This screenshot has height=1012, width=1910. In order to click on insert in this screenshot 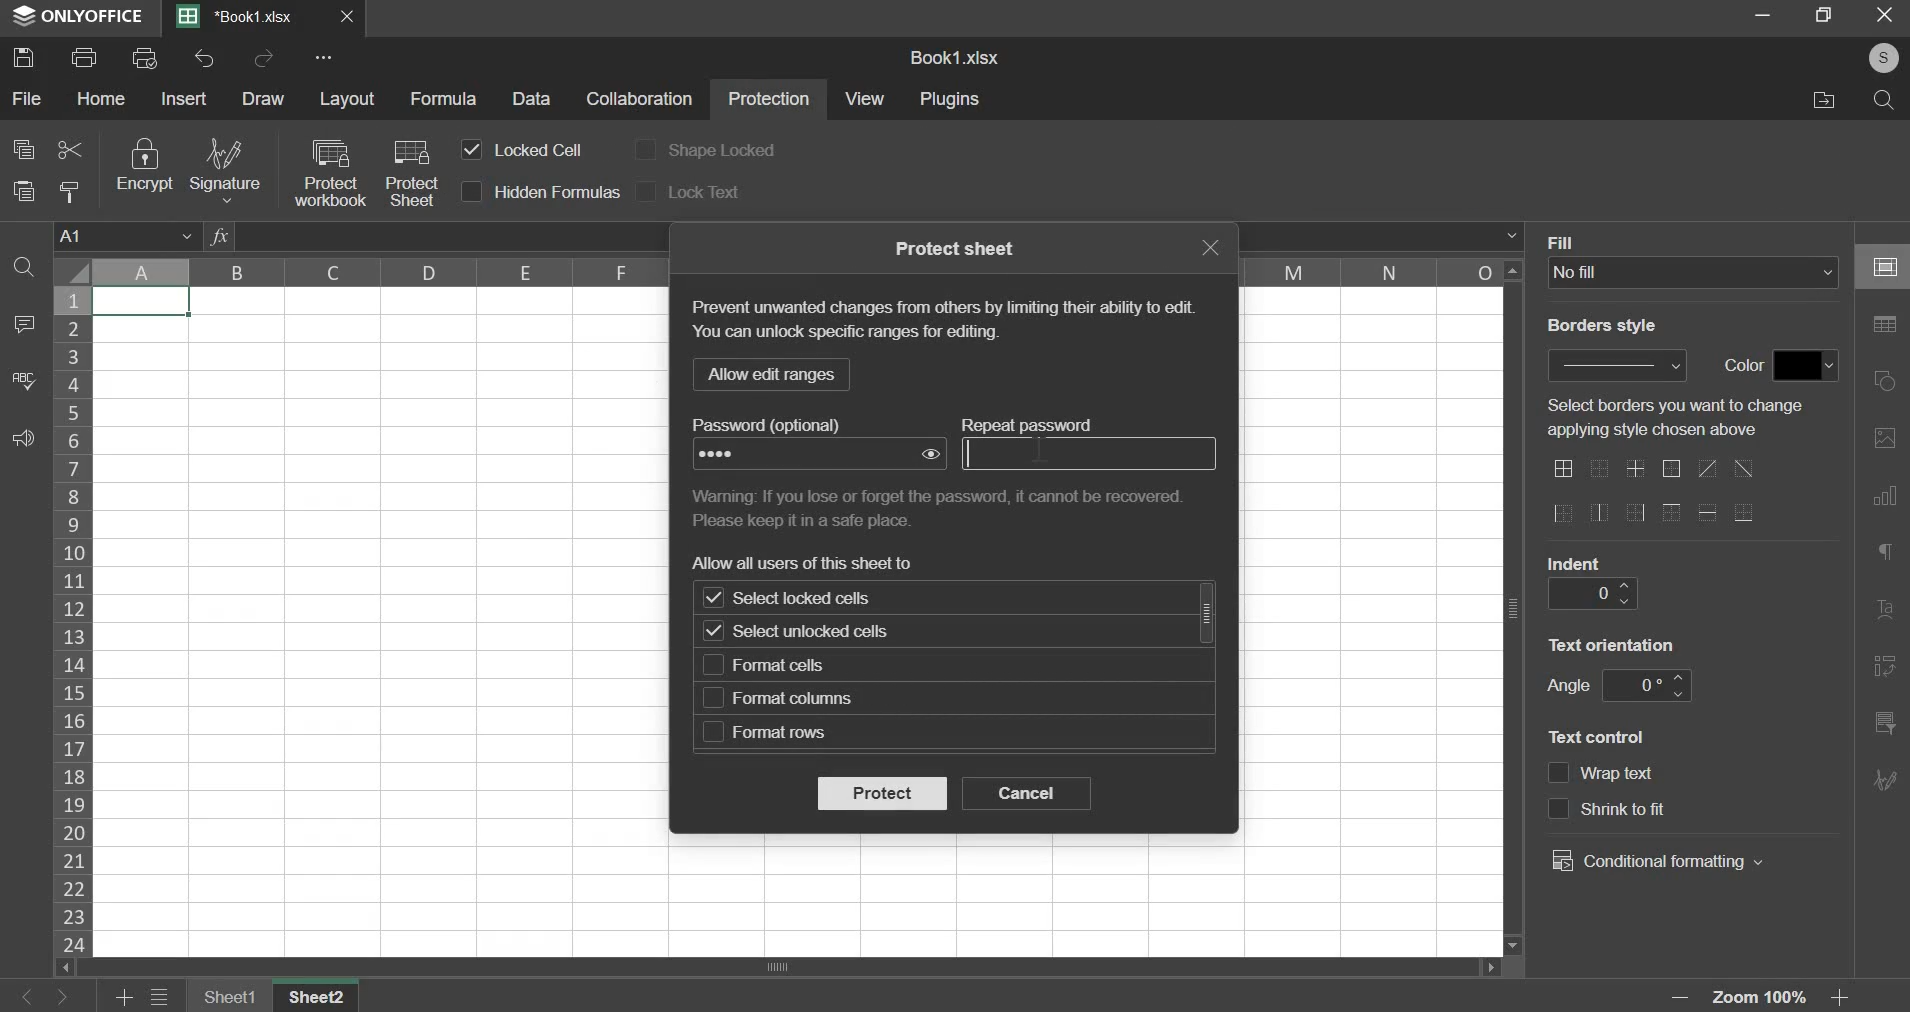, I will do `click(185, 98)`.